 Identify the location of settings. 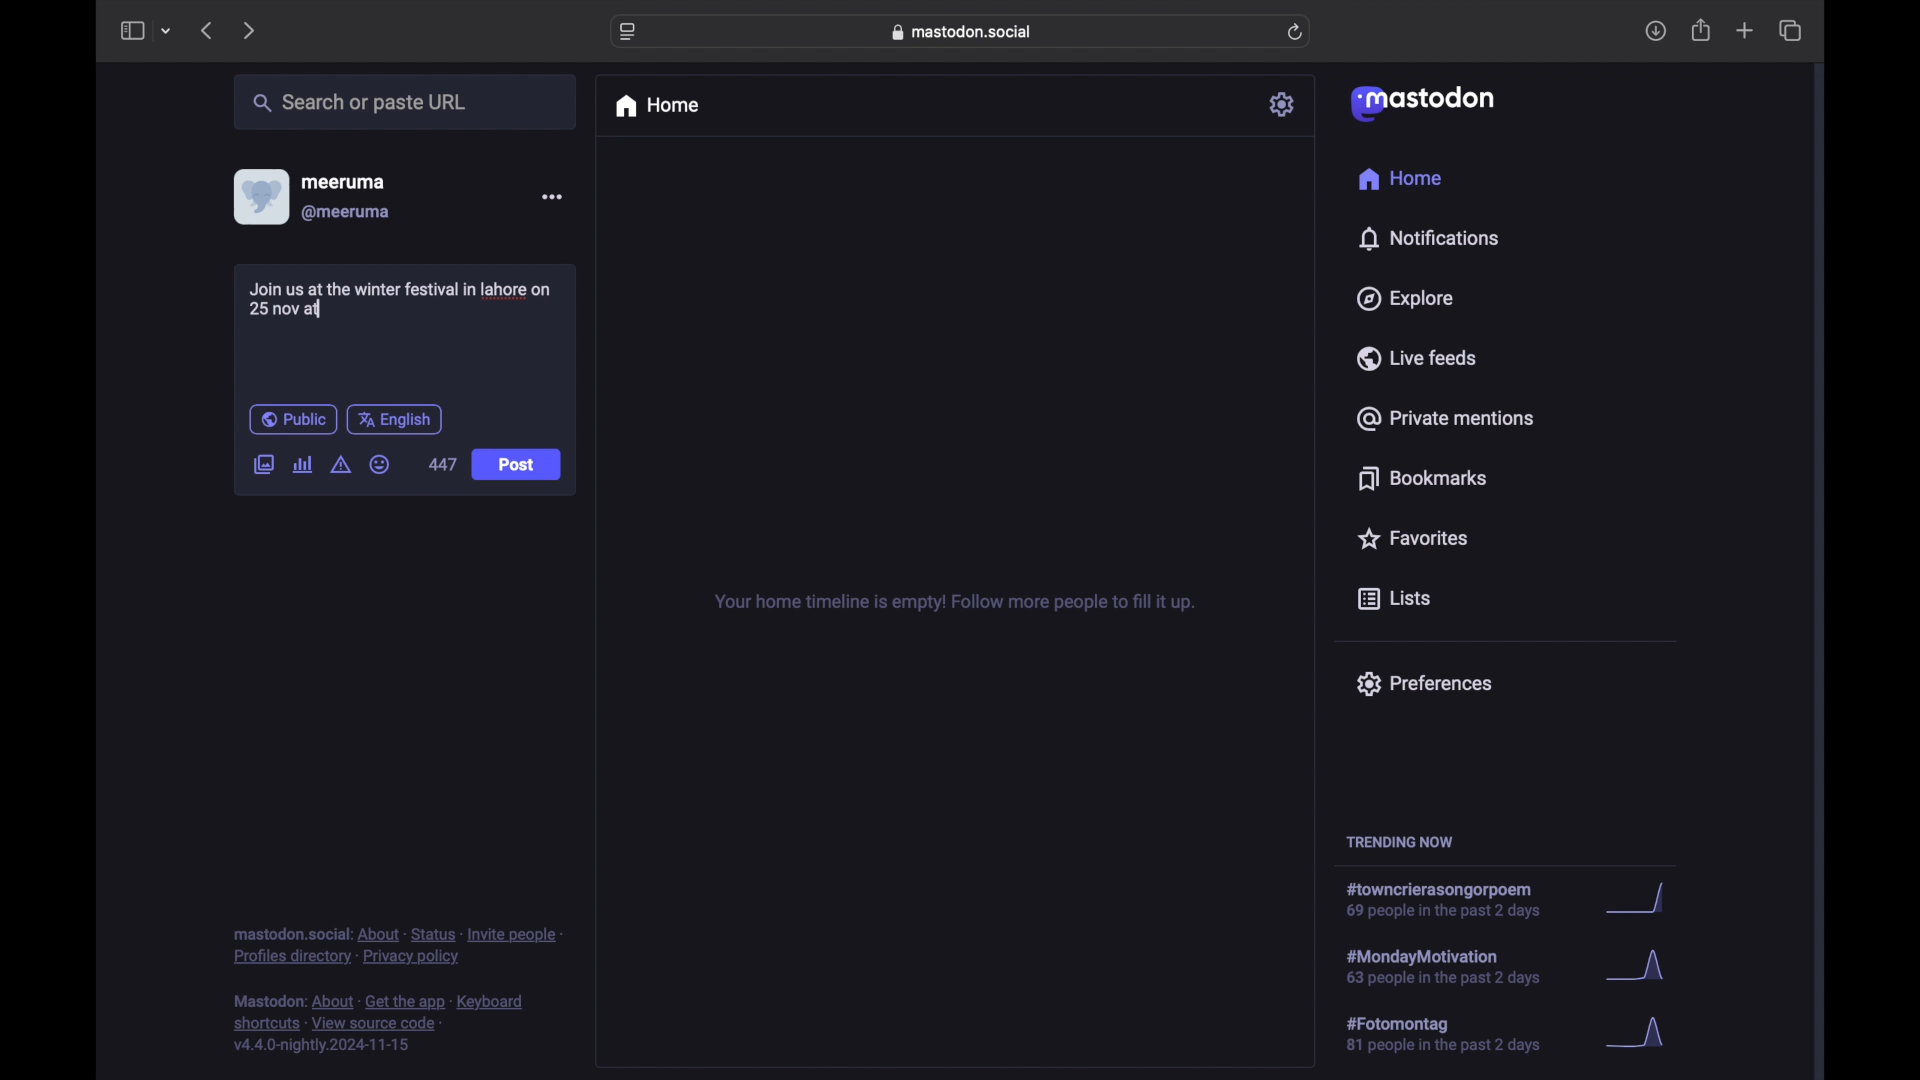
(1284, 104).